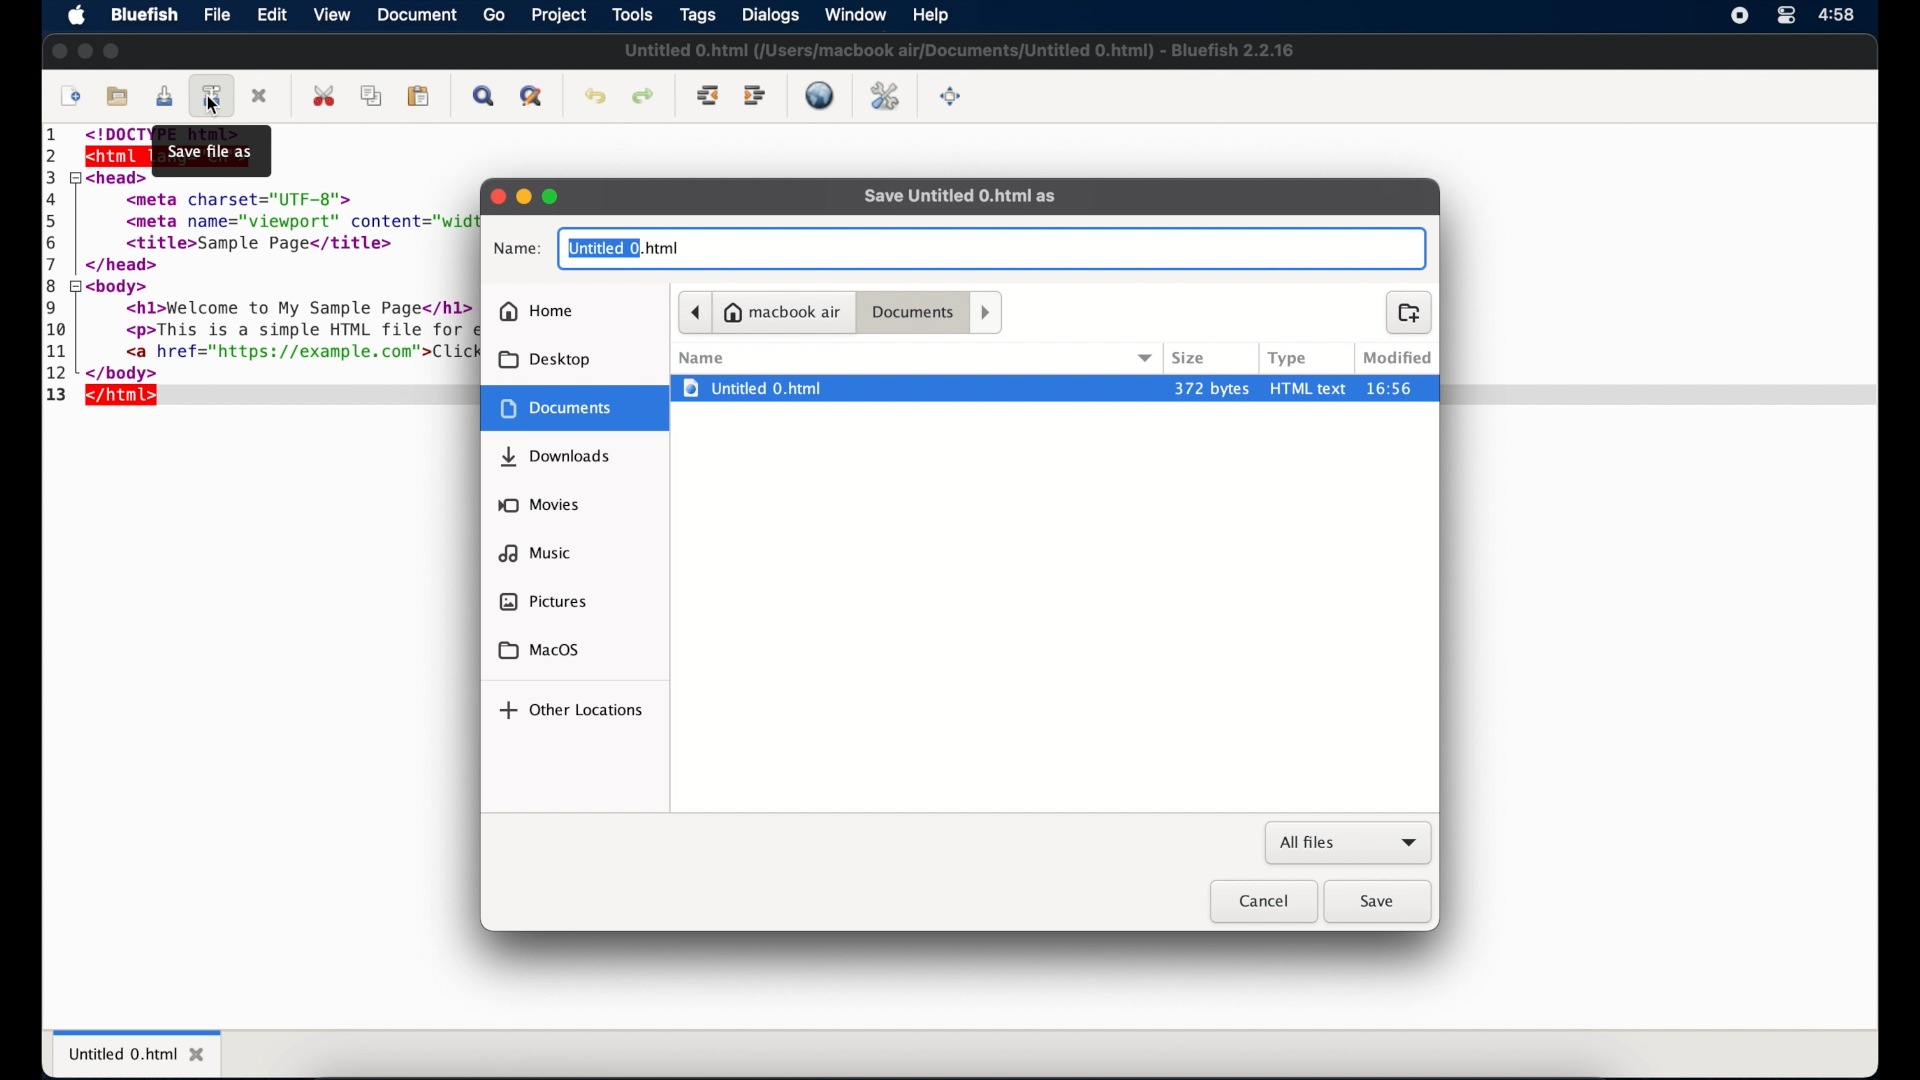 Image resolution: width=1920 pixels, height=1080 pixels. What do you see at coordinates (699, 16) in the screenshot?
I see `tags` at bounding box center [699, 16].